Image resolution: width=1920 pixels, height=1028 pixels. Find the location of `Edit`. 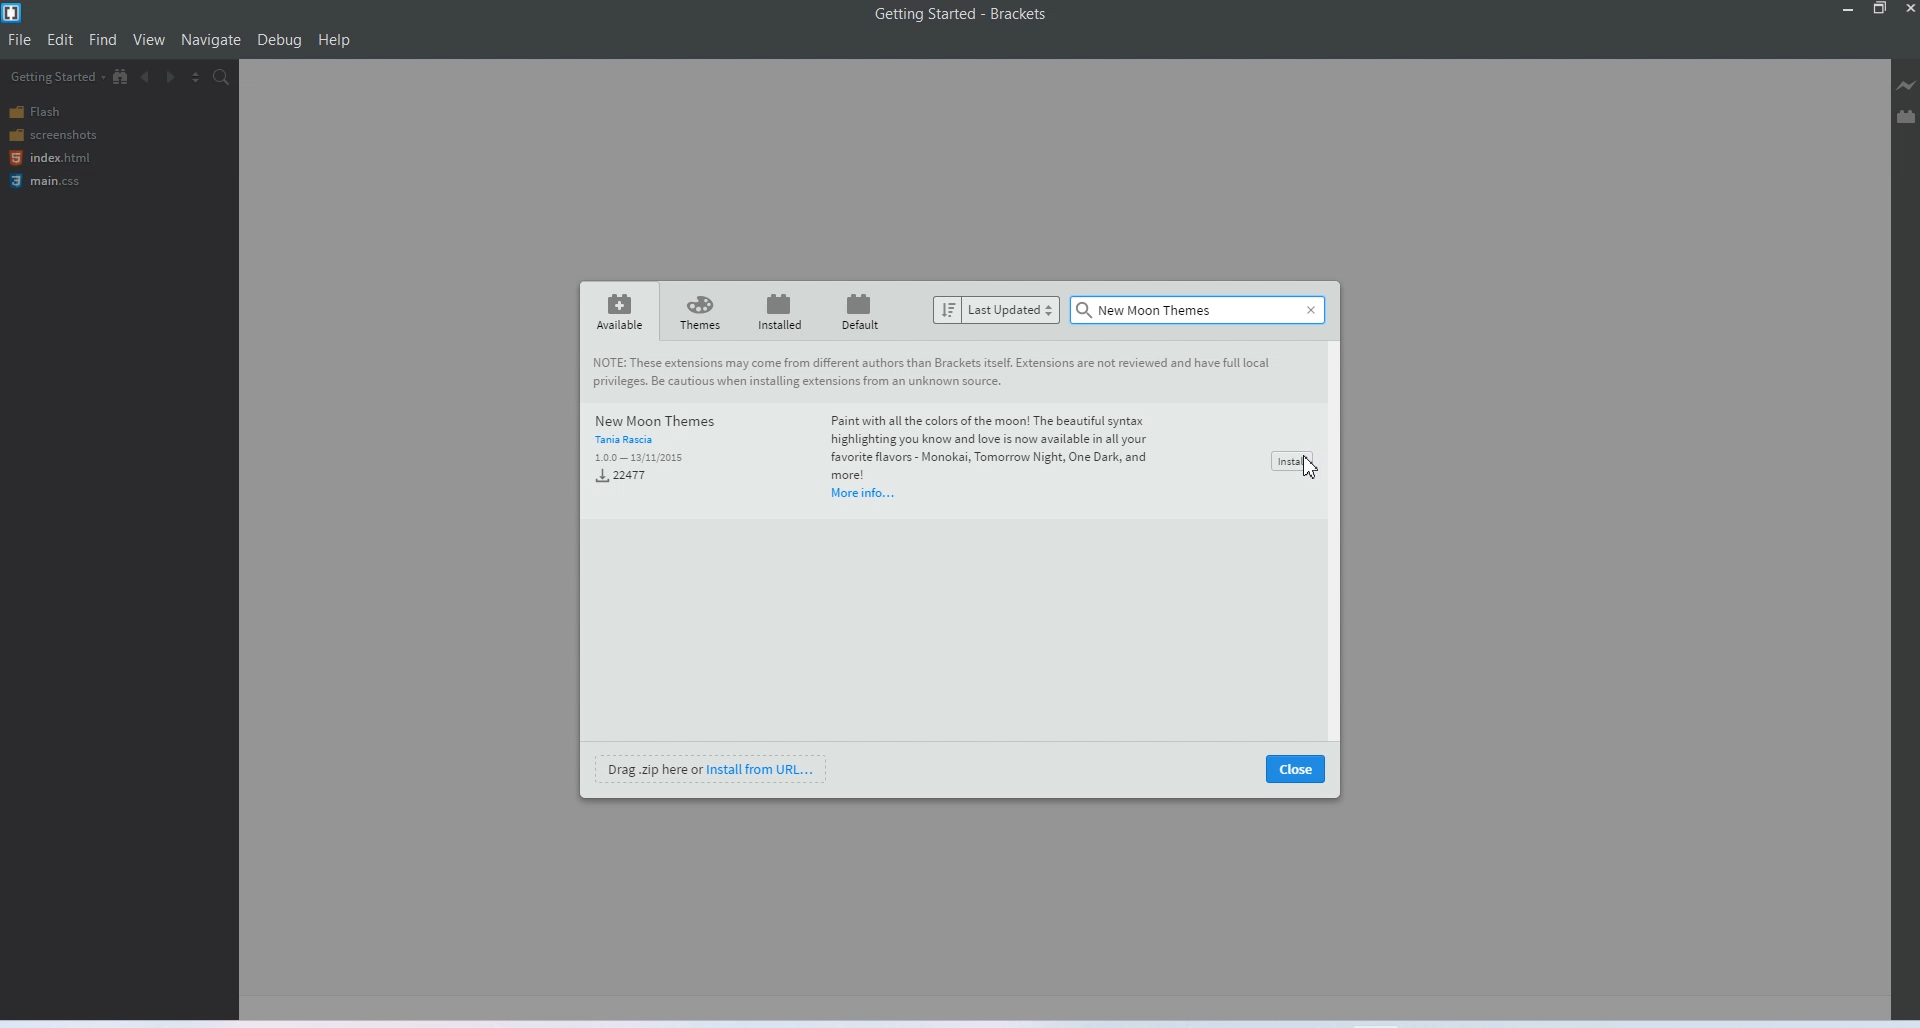

Edit is located at coordinates (61, 39).